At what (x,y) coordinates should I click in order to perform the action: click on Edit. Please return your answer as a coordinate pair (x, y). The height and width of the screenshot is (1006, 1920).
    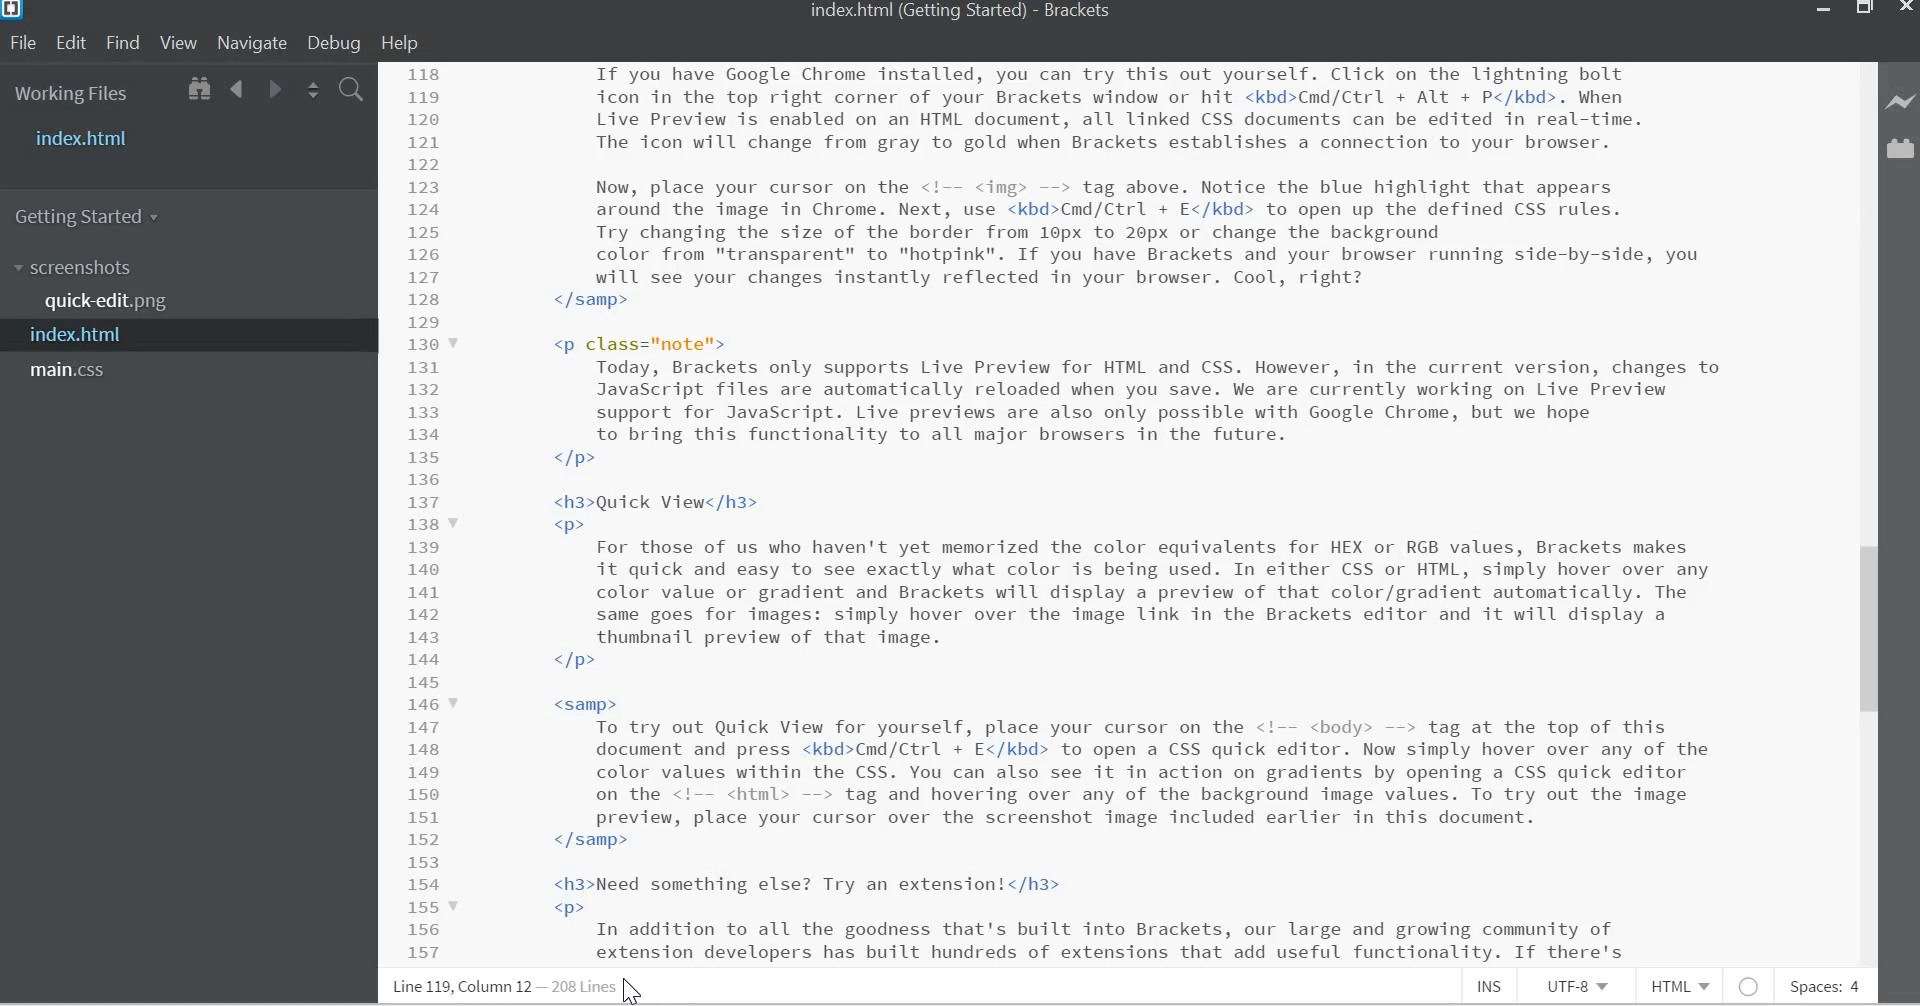
    Looking at the image, I should click on (70, 44).